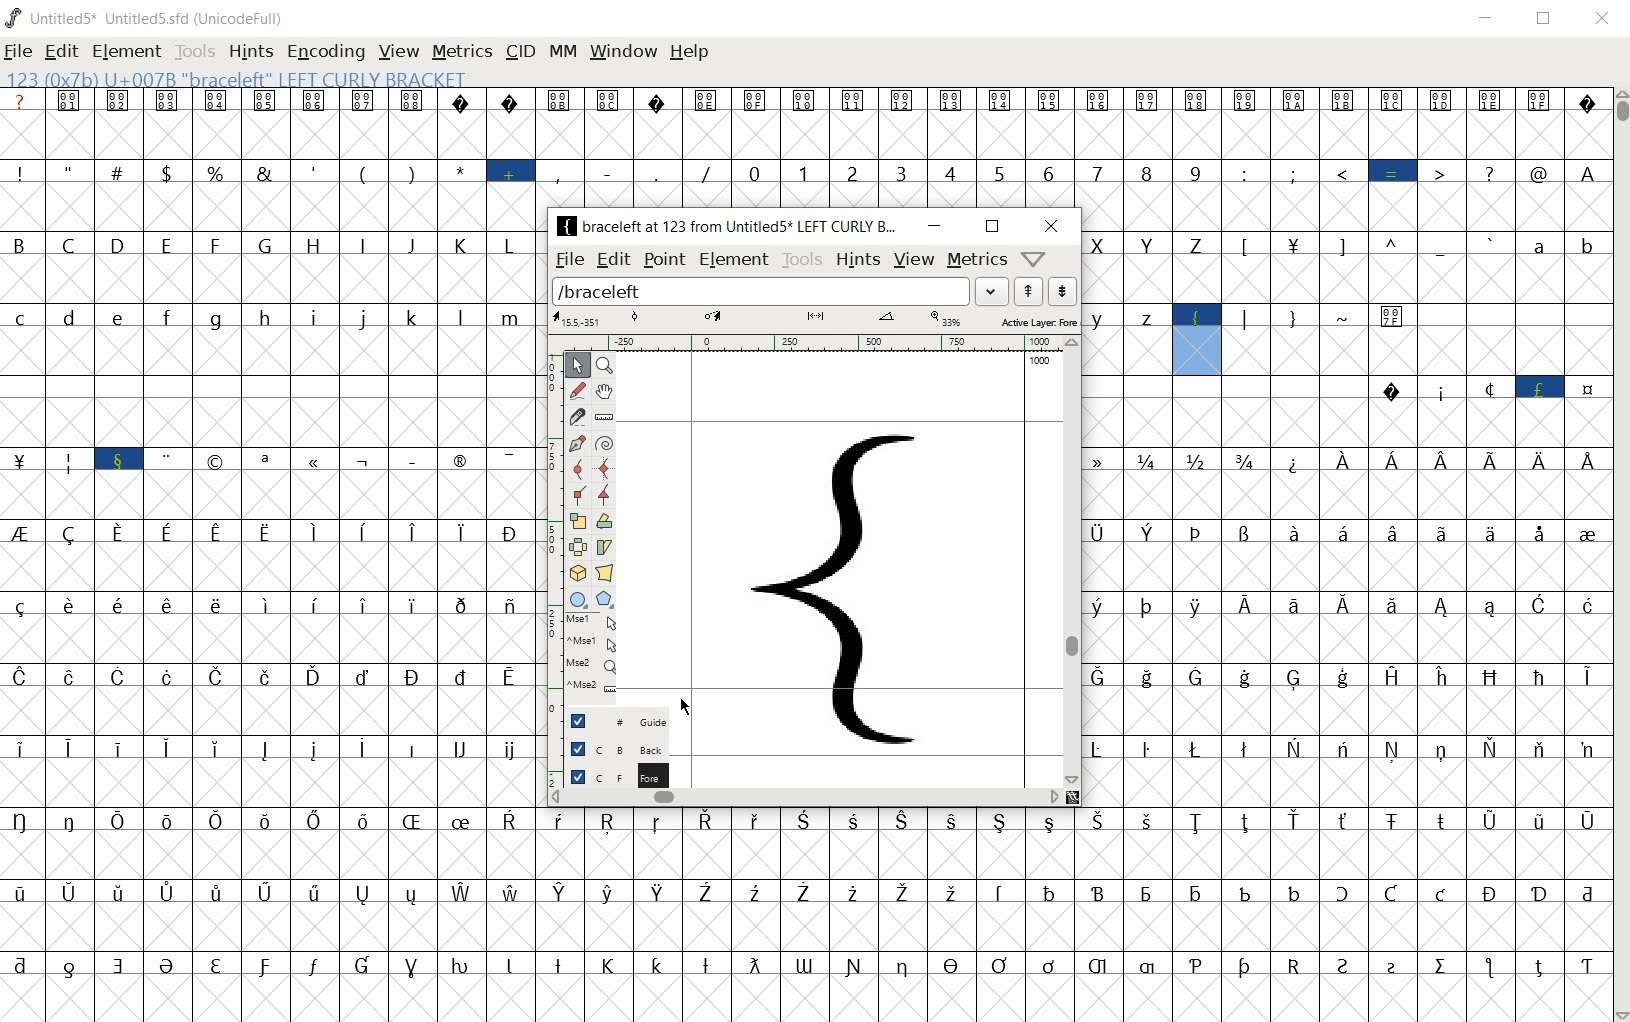 The height and width of the screenshot is (1022, 1630). I want to click on window, so click(622, 52).